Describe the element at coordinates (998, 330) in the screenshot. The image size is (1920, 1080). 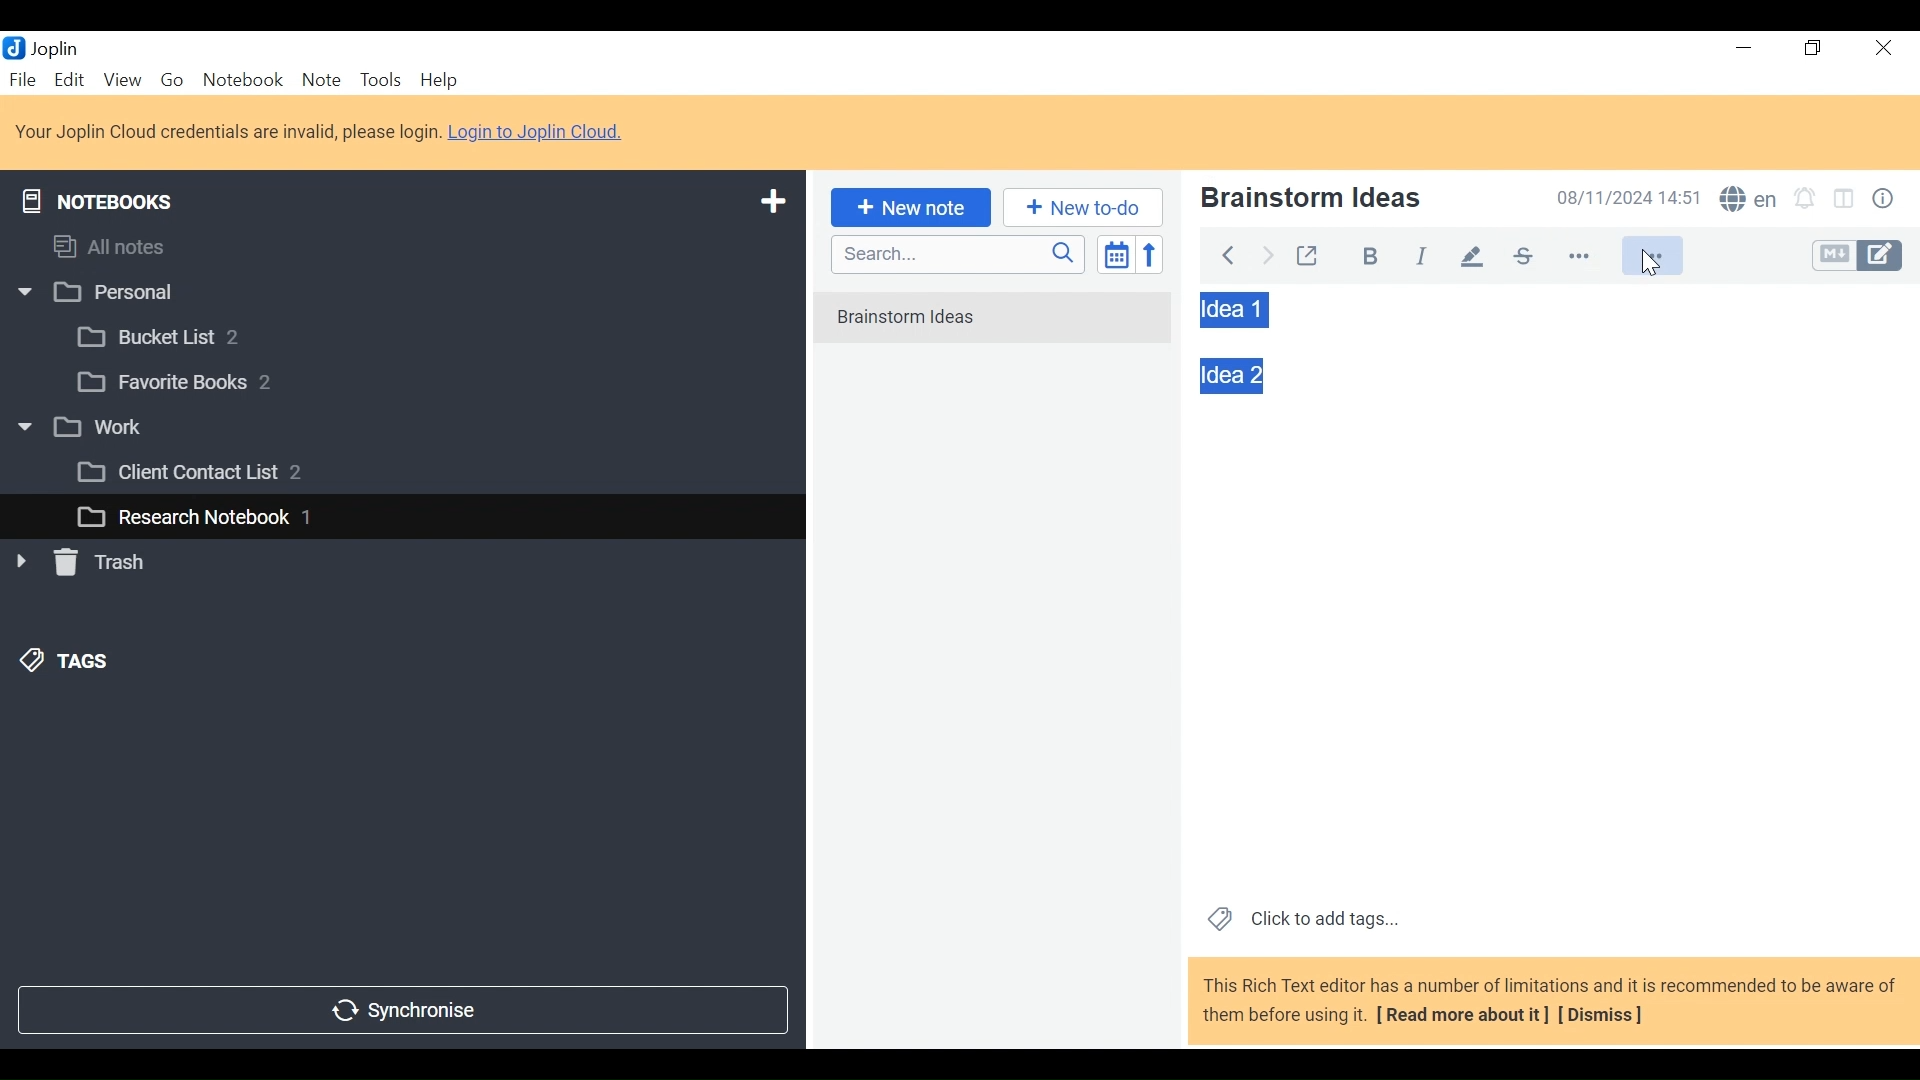
I see `No notes in here. Create one by clicking
on "New note".` at that location.